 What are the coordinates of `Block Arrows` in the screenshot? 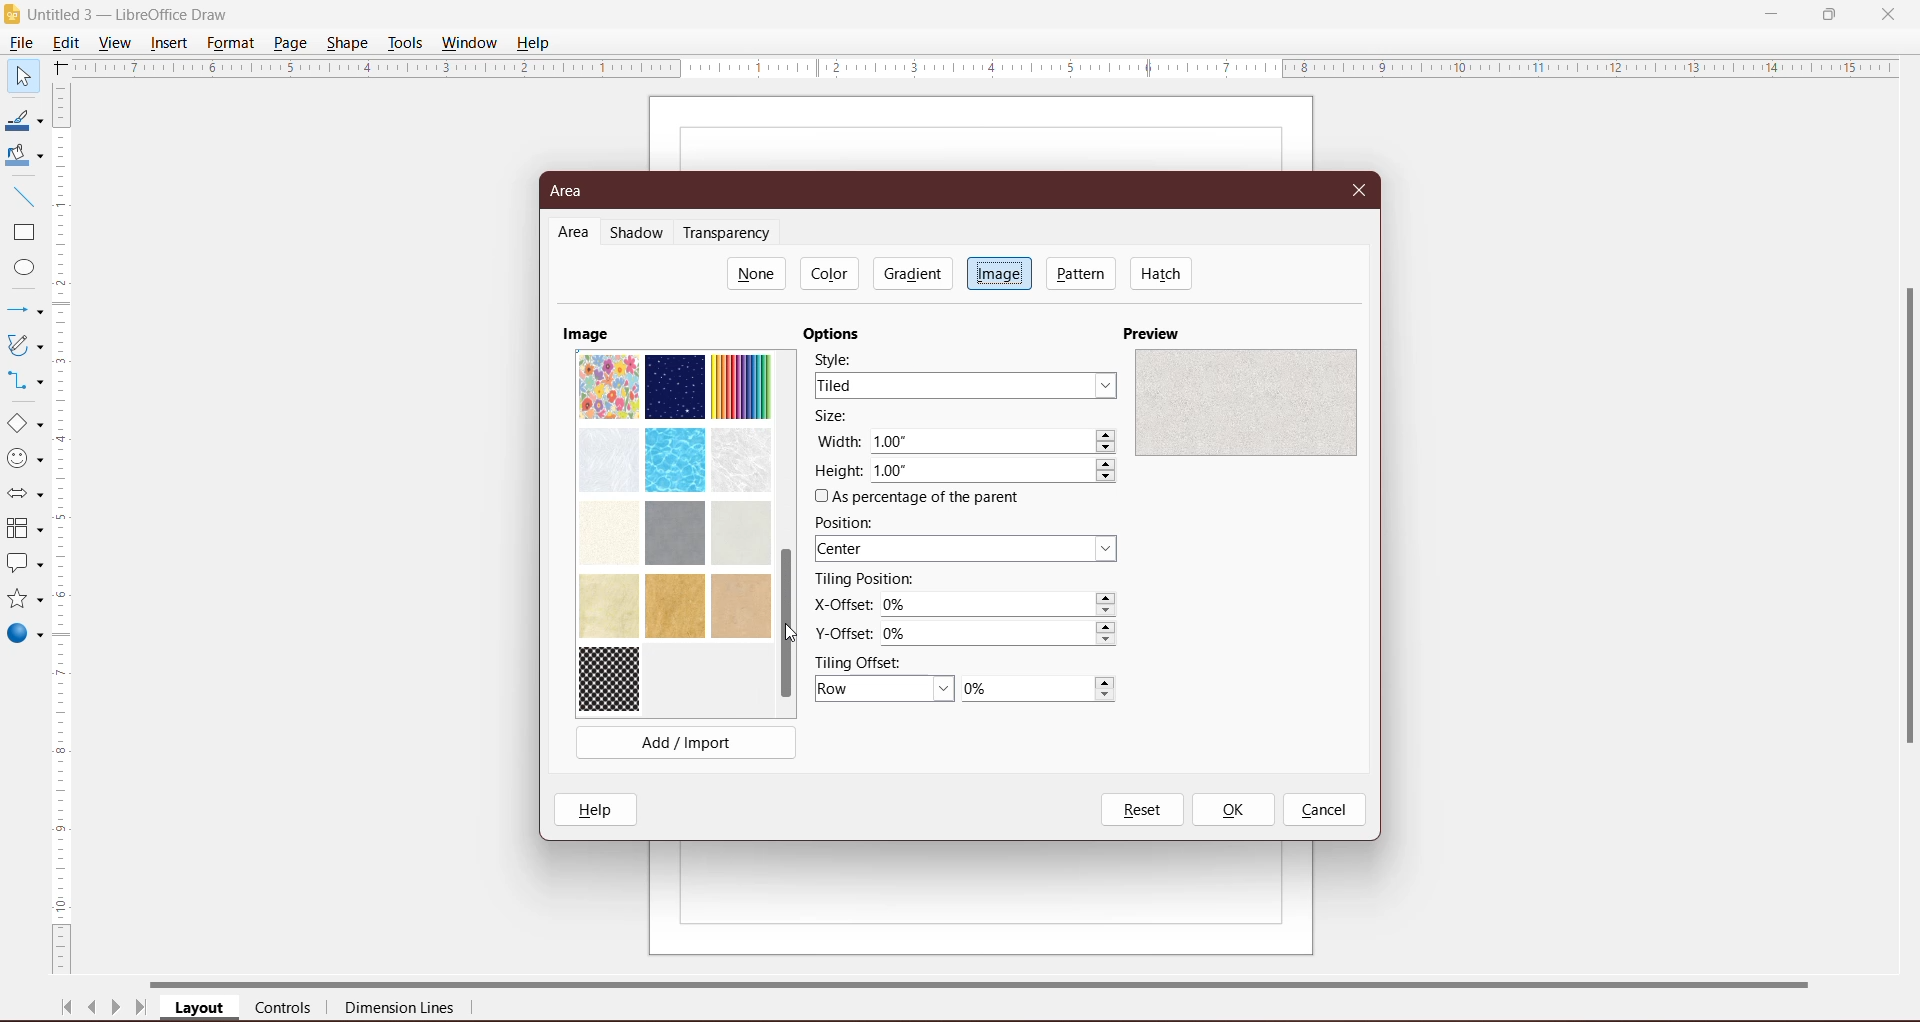 It's located at (23, 496).